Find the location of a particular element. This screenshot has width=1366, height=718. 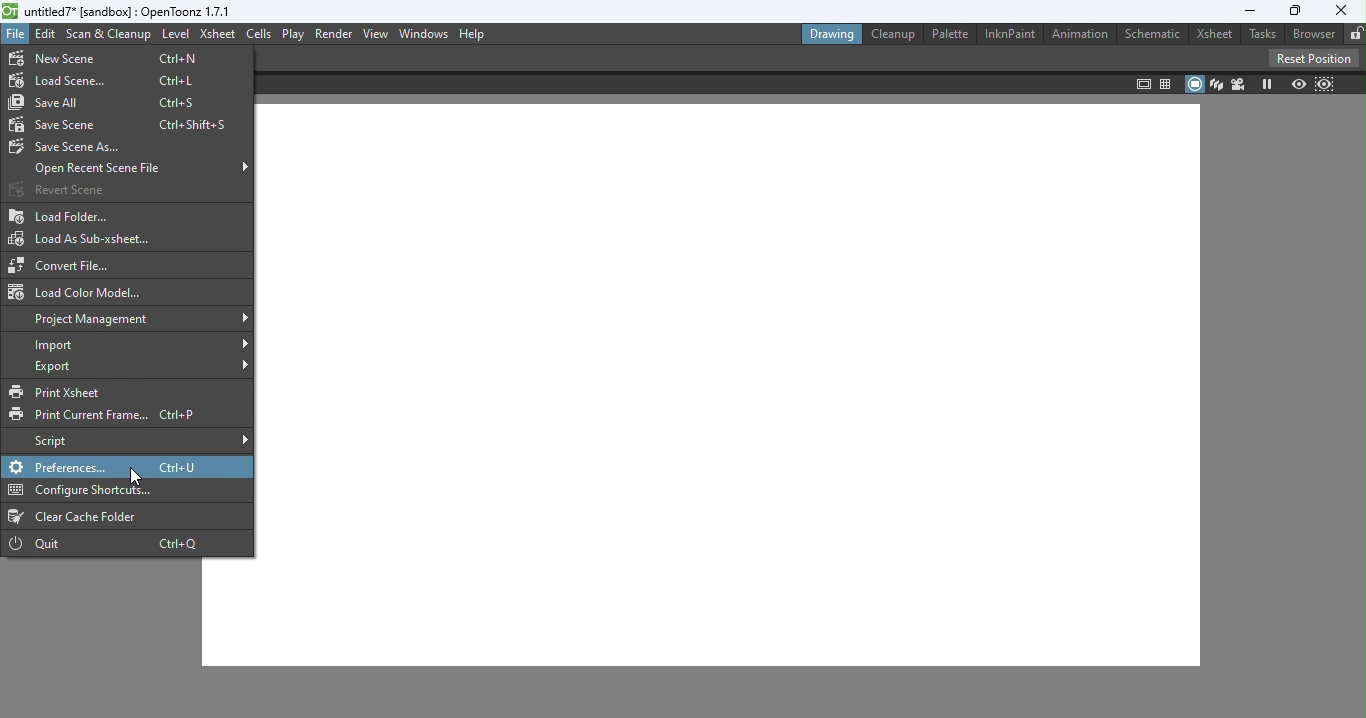

Lock rooms tab is located at coordinates (1355, 34).